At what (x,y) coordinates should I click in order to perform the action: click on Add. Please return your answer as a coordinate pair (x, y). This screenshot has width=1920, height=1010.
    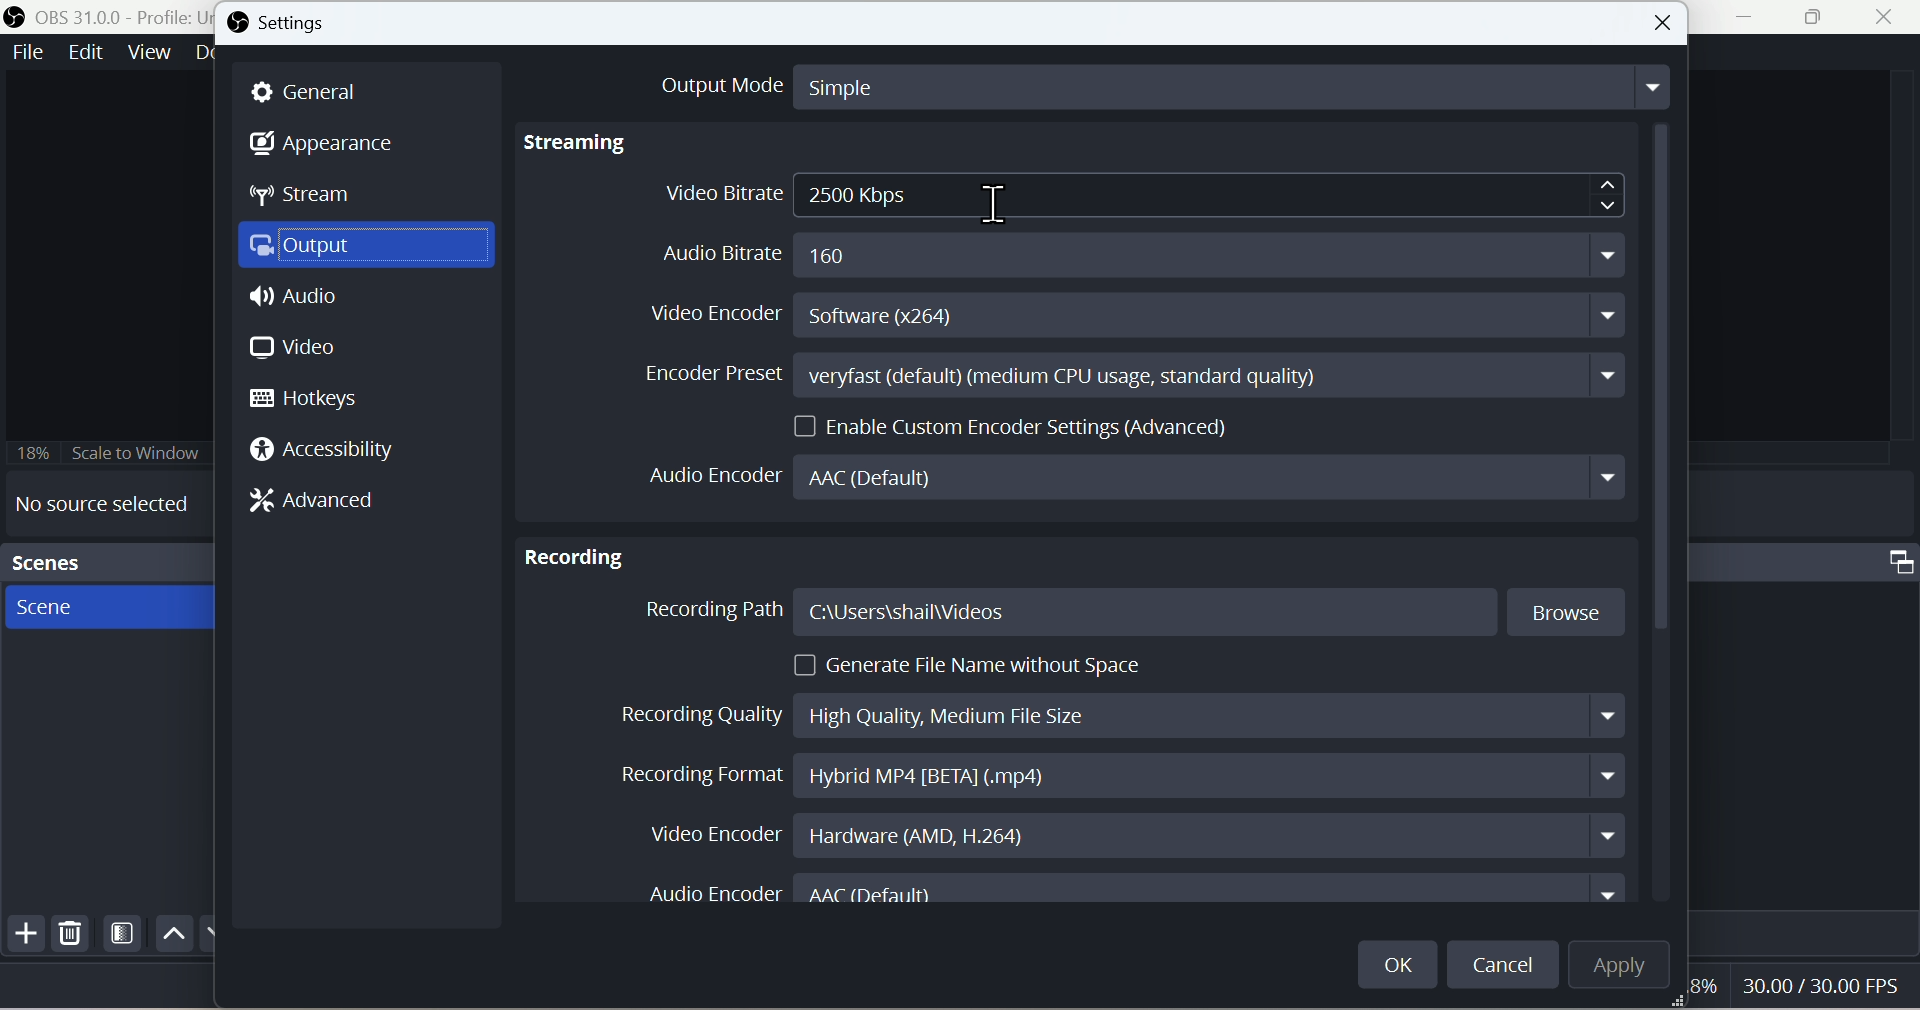
    Looking at the image, I should click on (23, 938).